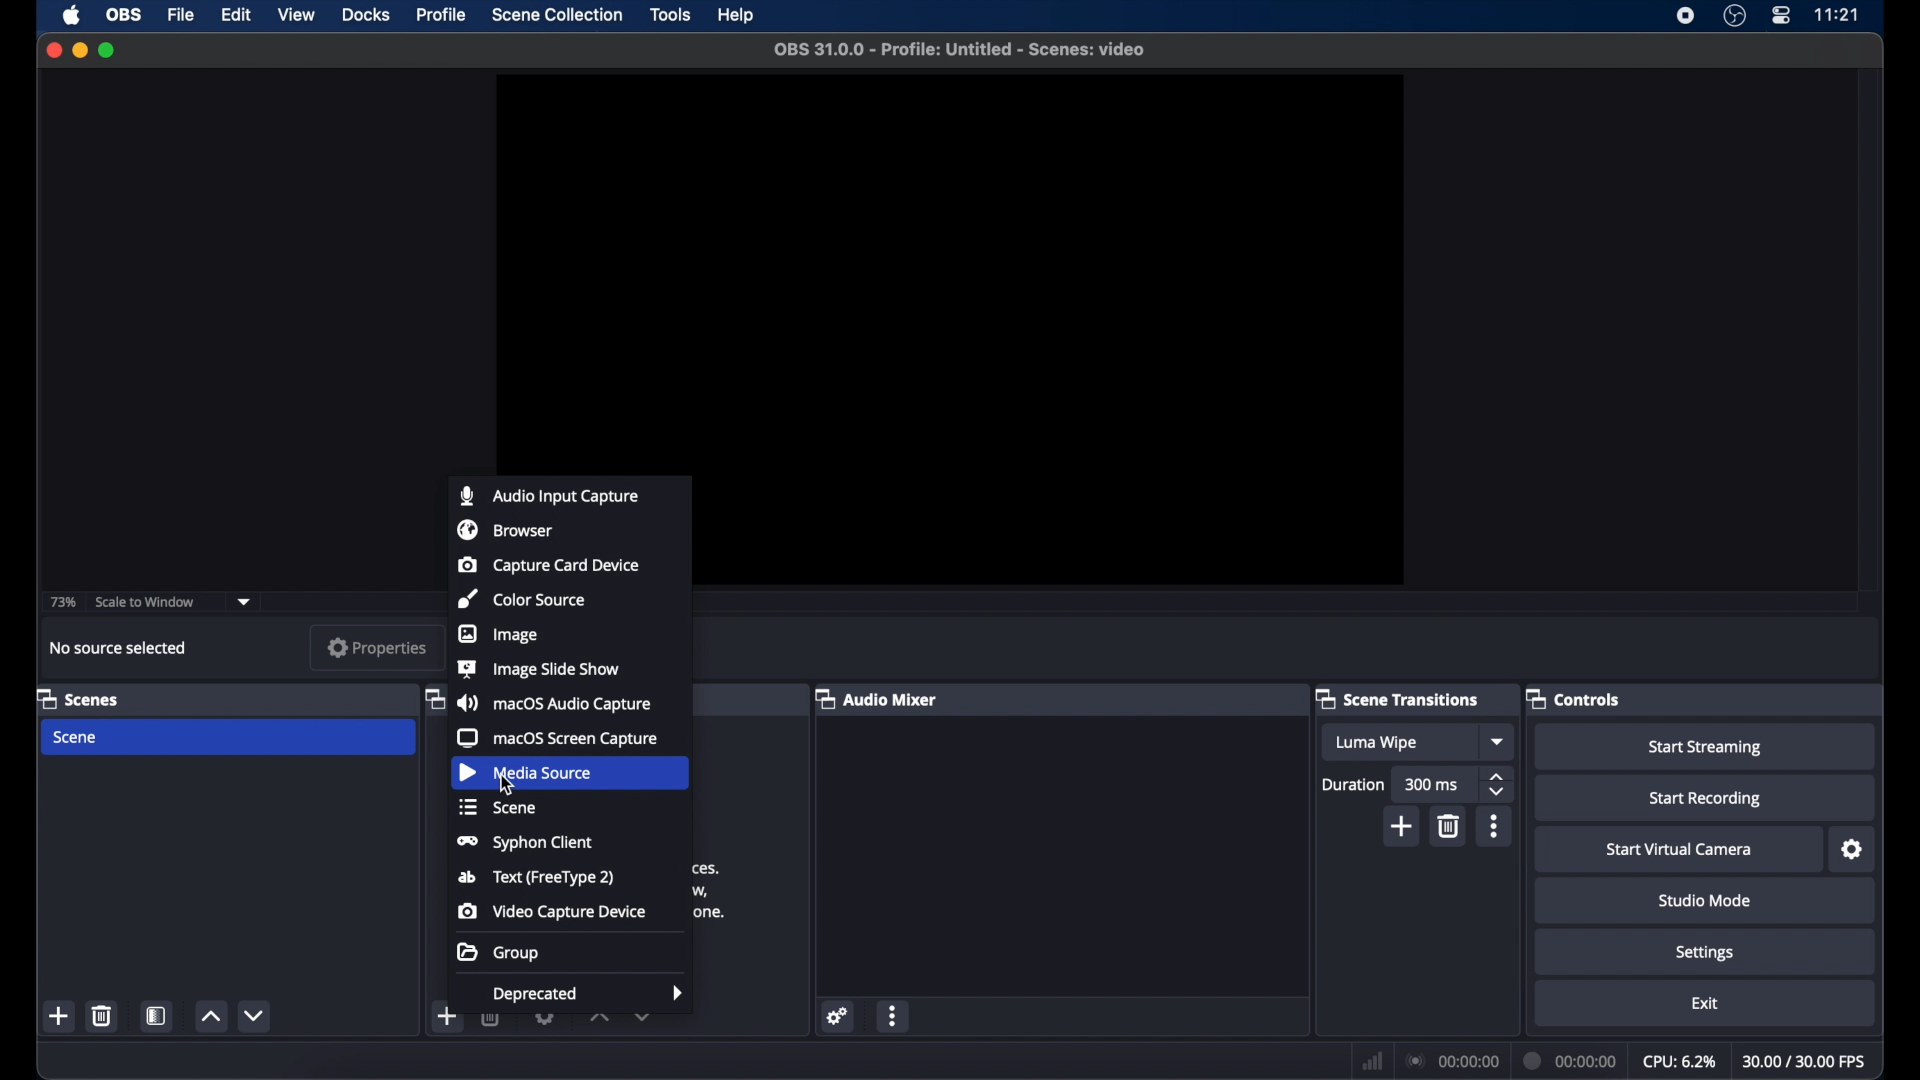 This screenshot has height=1080, width=1920. What do you see at coordinates (559, 738) in the screenshot?
I see `macos screen capture` at bounding box center [559, 738].